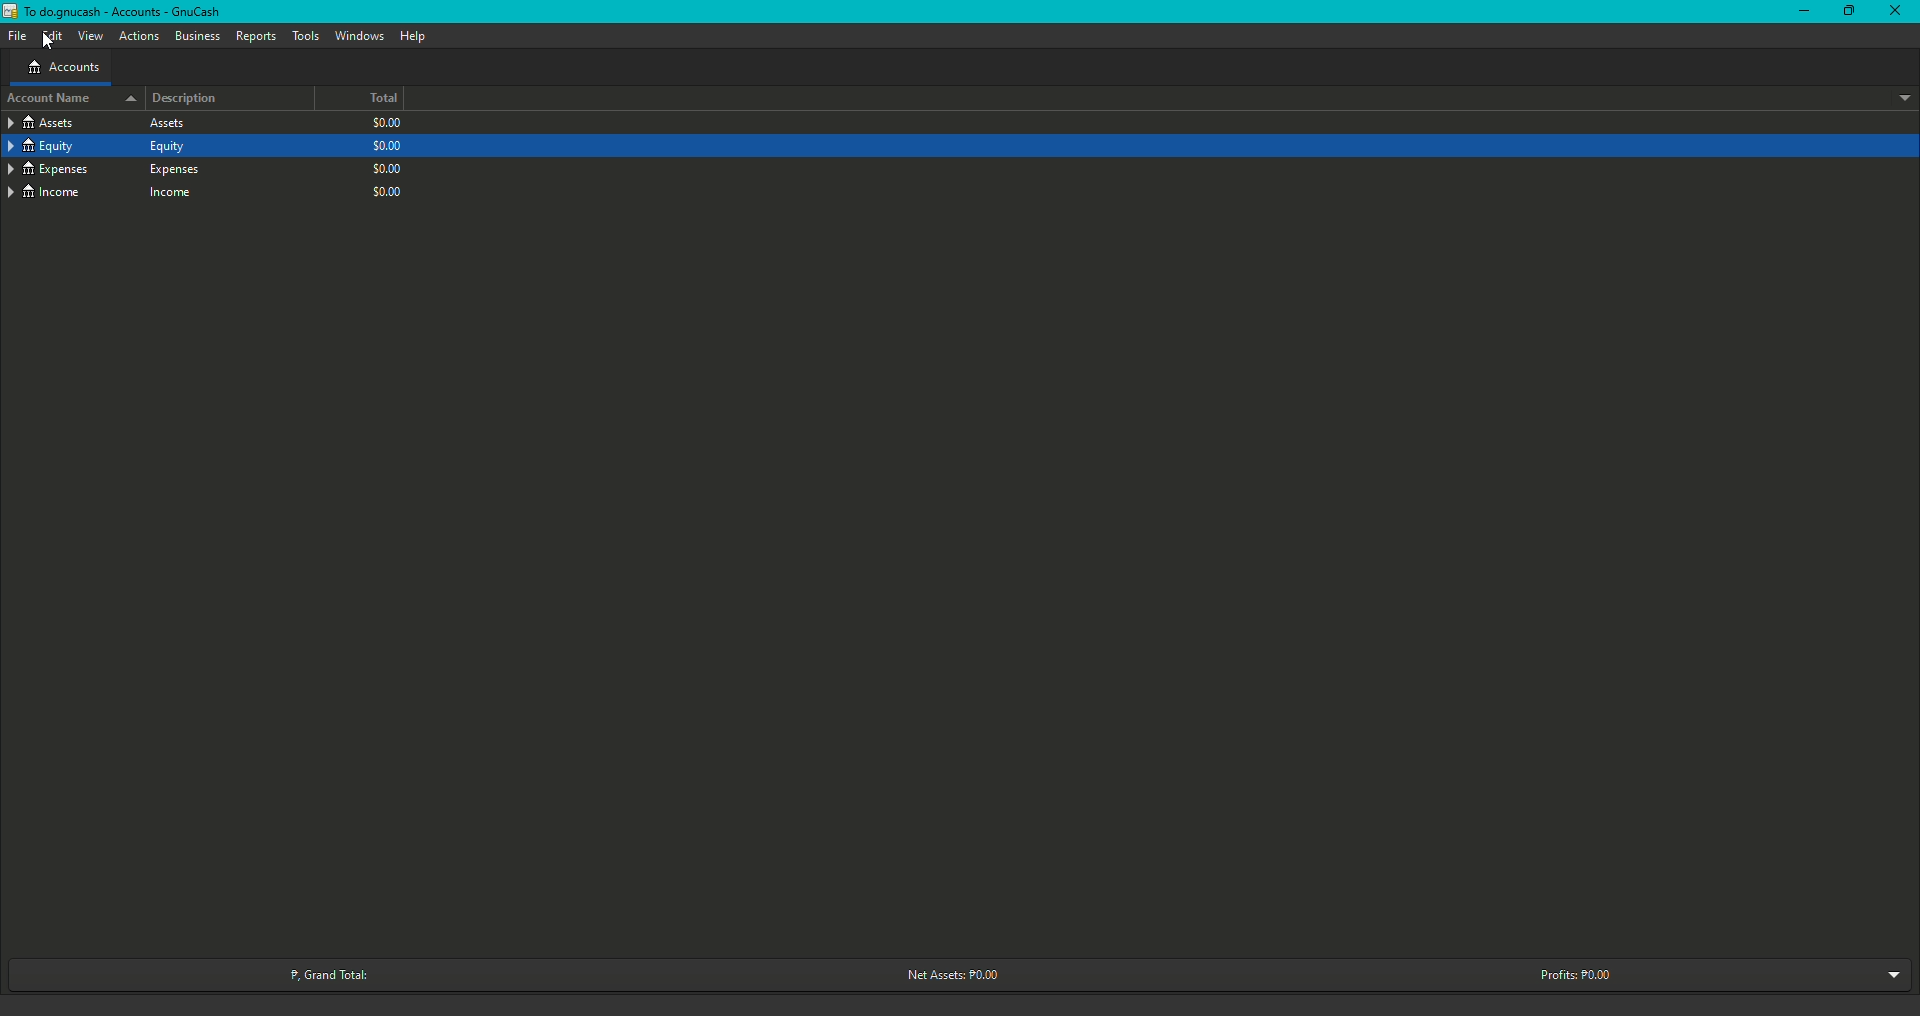 The width and height of the screenshot is (1920, 1016). I want to click on Windows, so click(360, 35).